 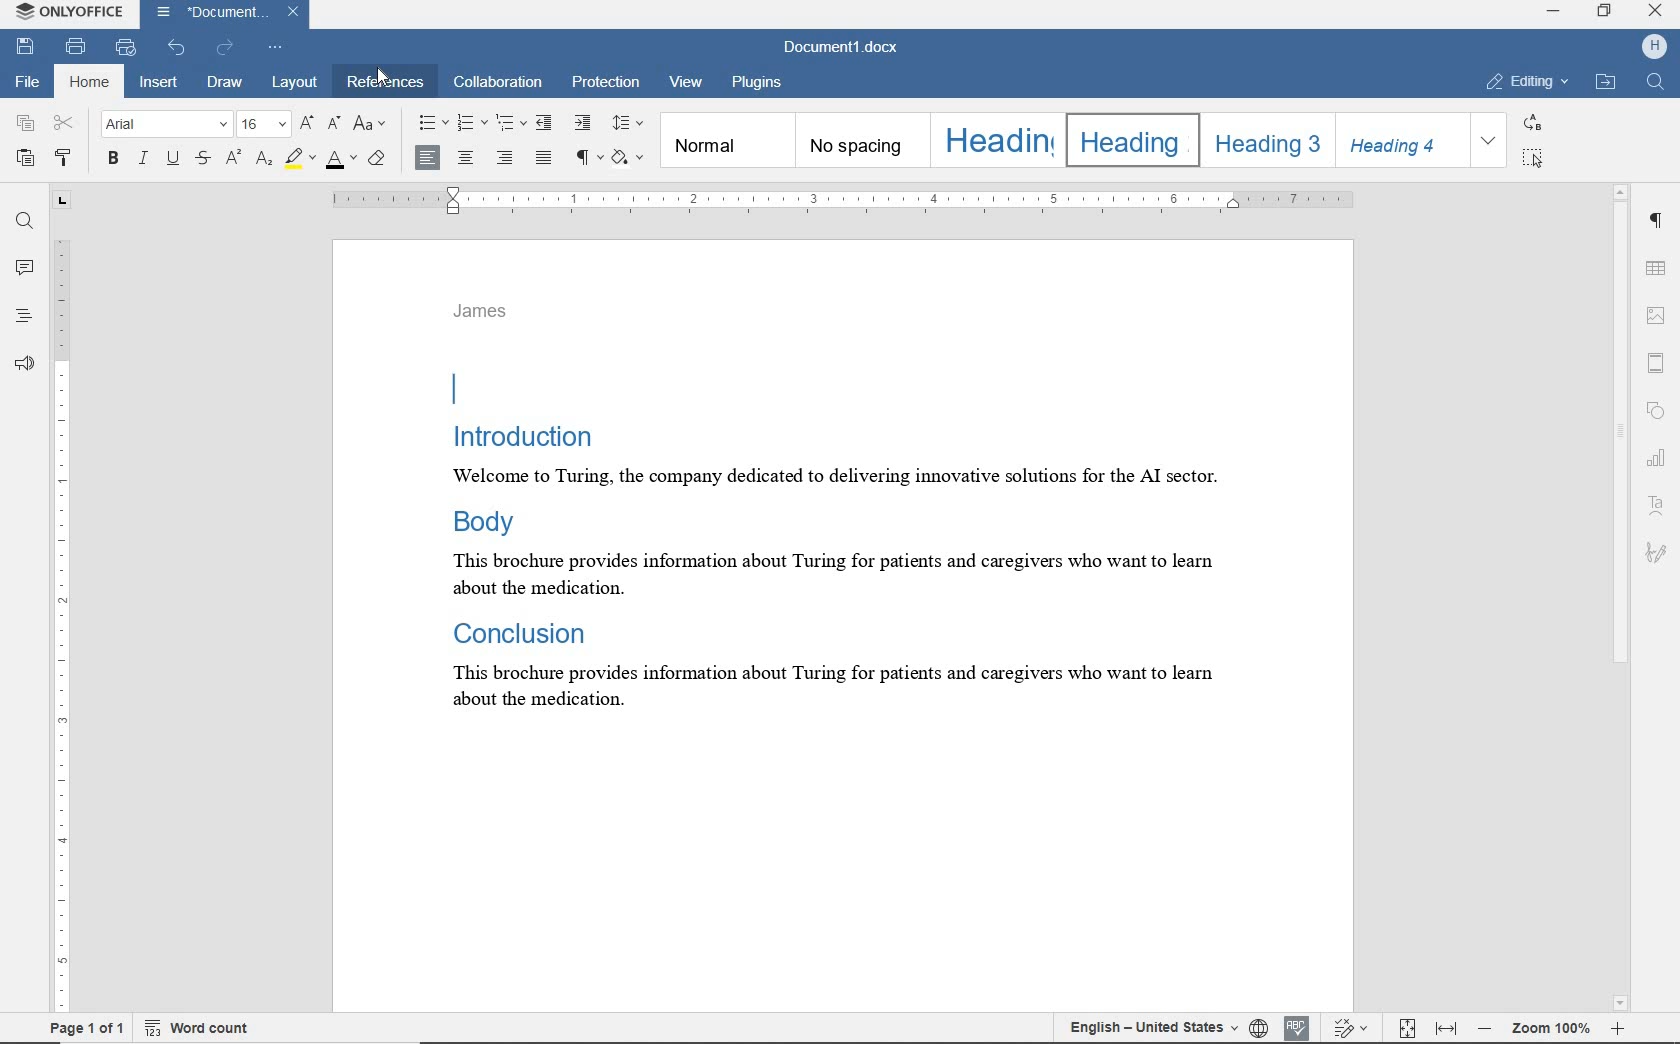 What do you see at coordinates (1654, 47) in the screenshot?
I see `HP` at bounding box center [1654, 47].